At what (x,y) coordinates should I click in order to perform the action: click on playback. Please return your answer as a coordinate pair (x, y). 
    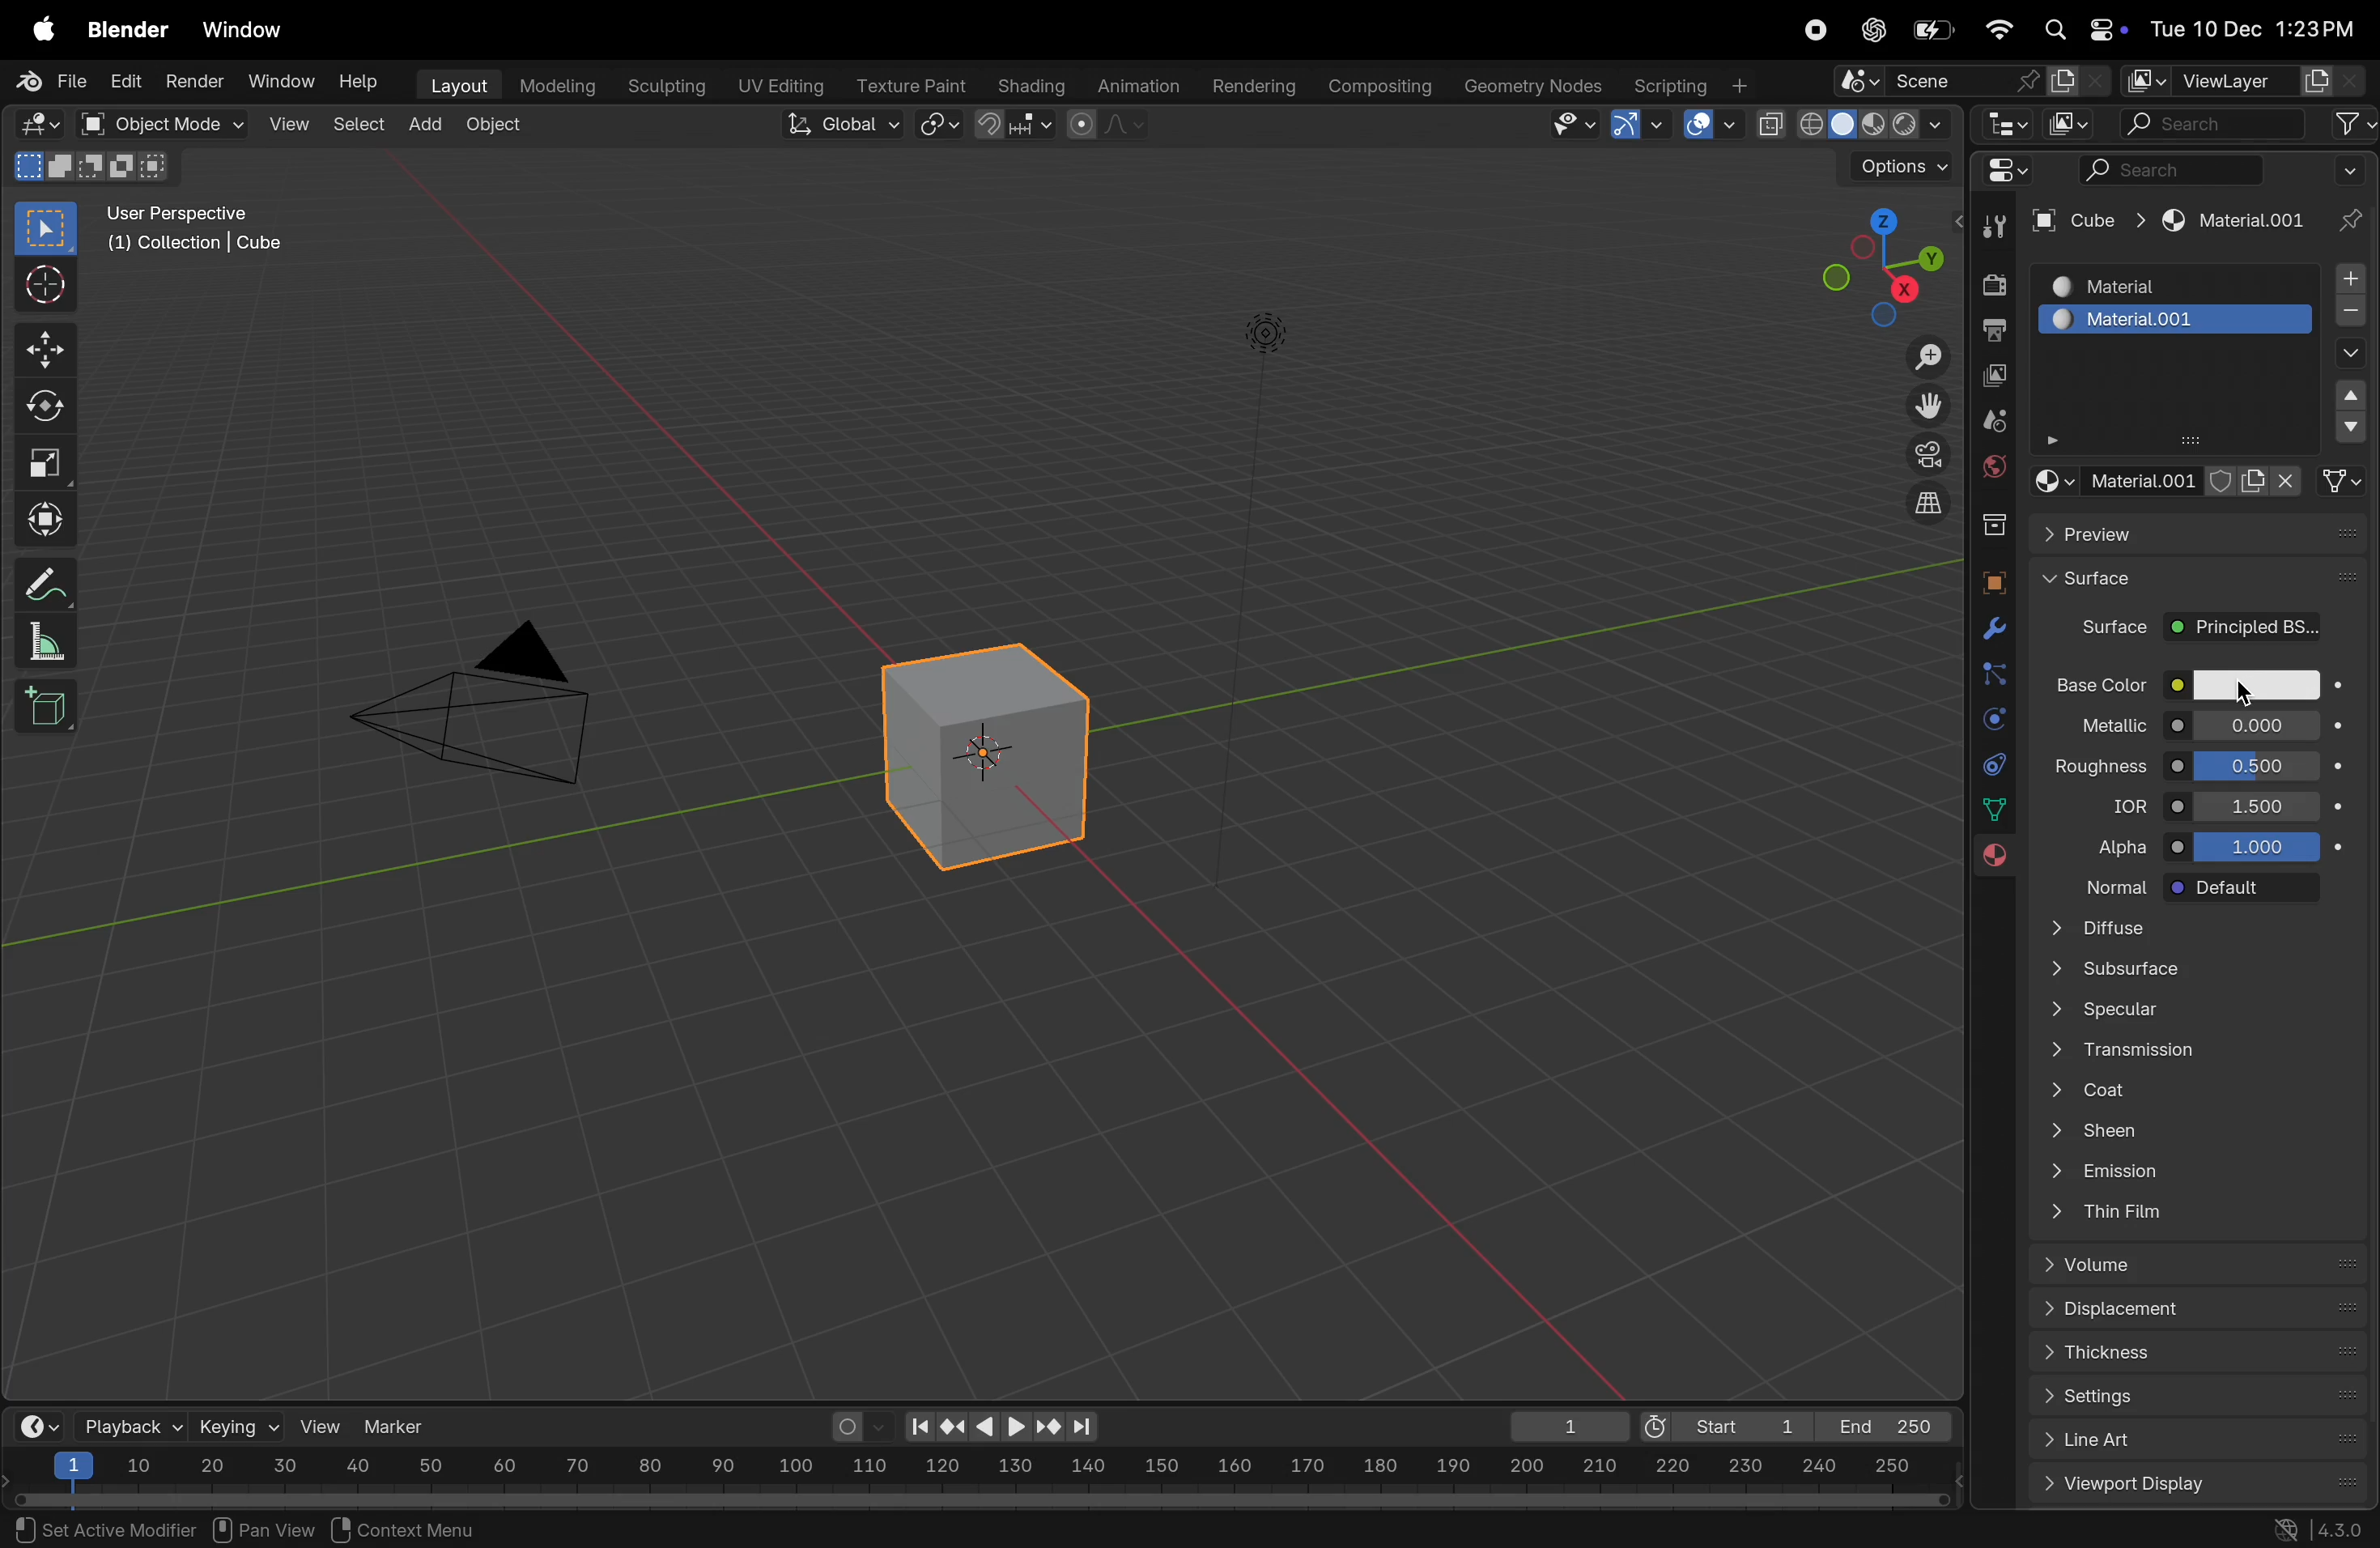
    Looking at the image, I should click on (128, 1425).